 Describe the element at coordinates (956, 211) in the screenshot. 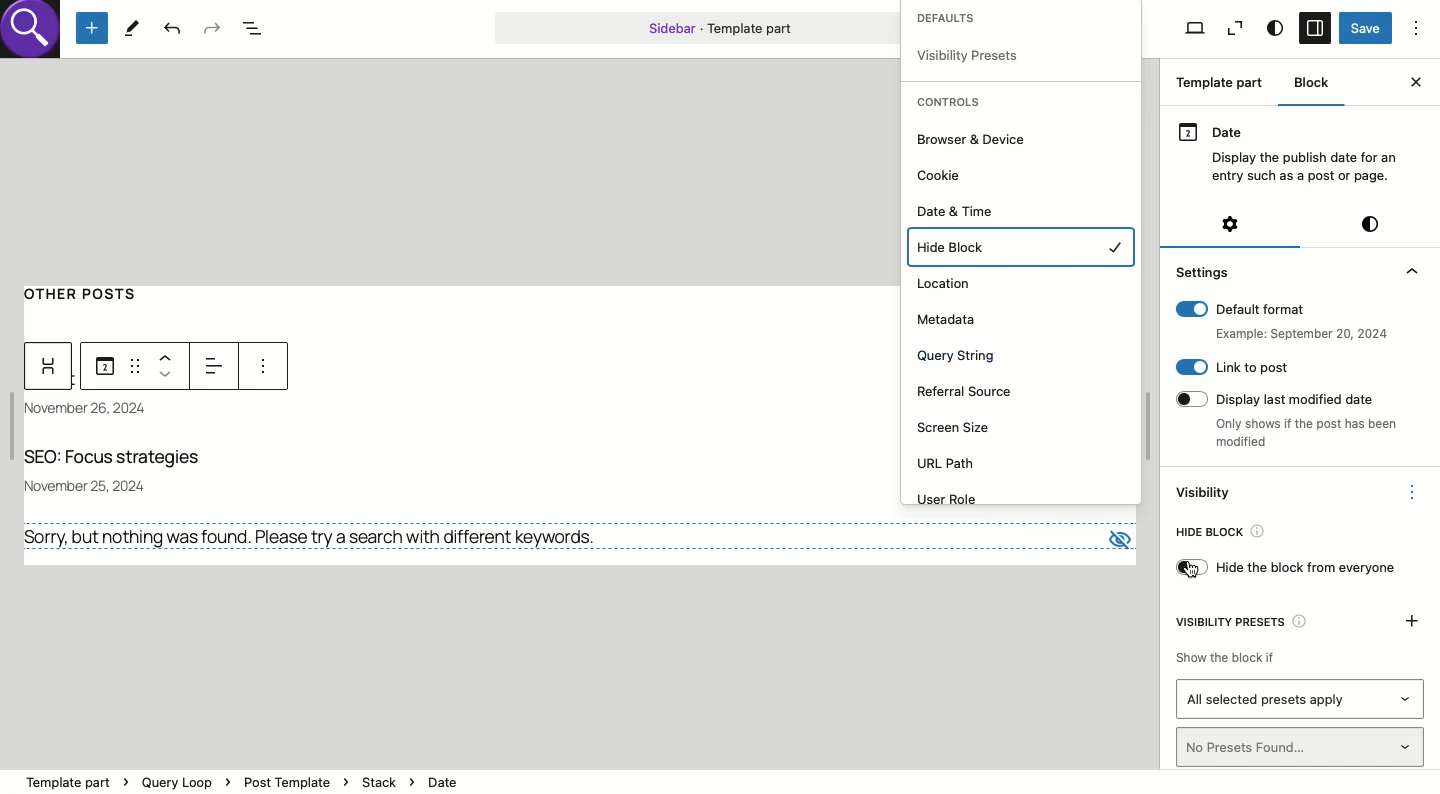

I see `Date and time` at that location.